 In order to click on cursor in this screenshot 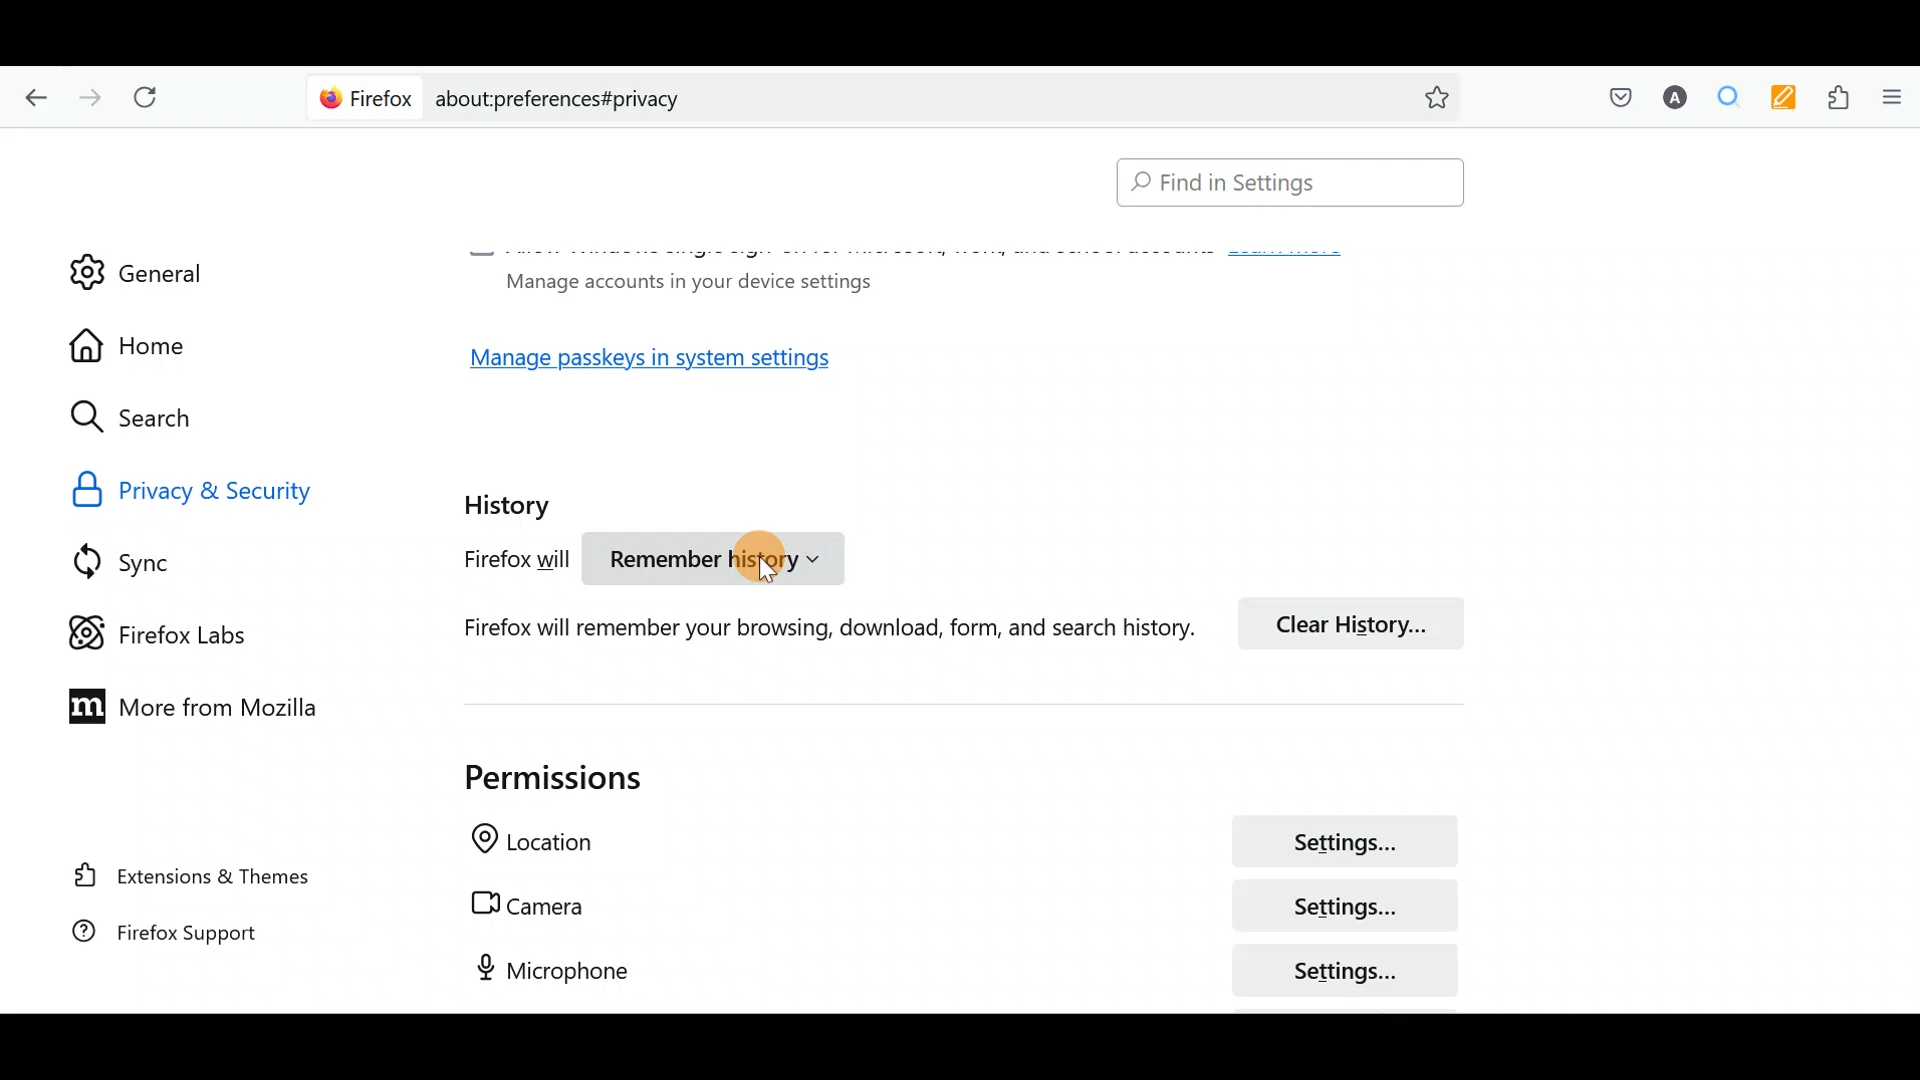, I will do `click(764, 569)`.